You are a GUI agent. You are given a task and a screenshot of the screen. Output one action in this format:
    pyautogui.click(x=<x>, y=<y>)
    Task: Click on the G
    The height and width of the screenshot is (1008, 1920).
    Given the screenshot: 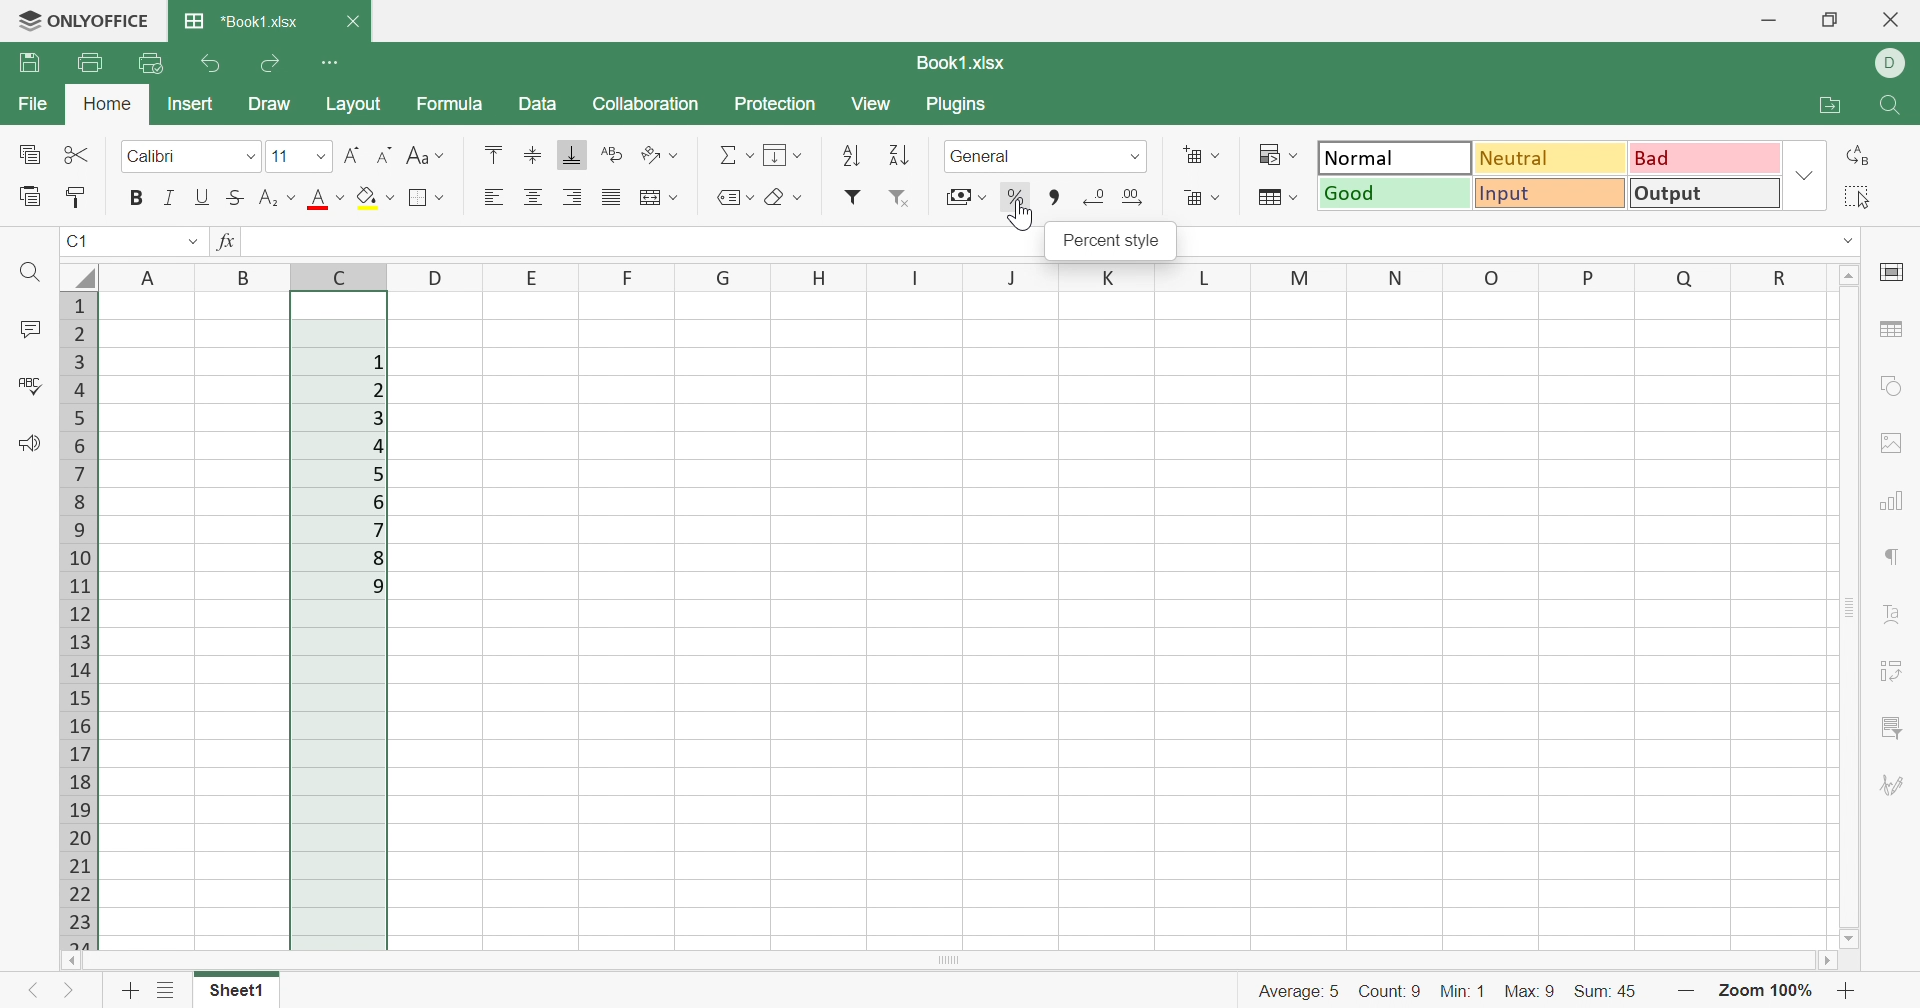 What is the action you would take?
    pyautogui.click(x=714, y=276)
    